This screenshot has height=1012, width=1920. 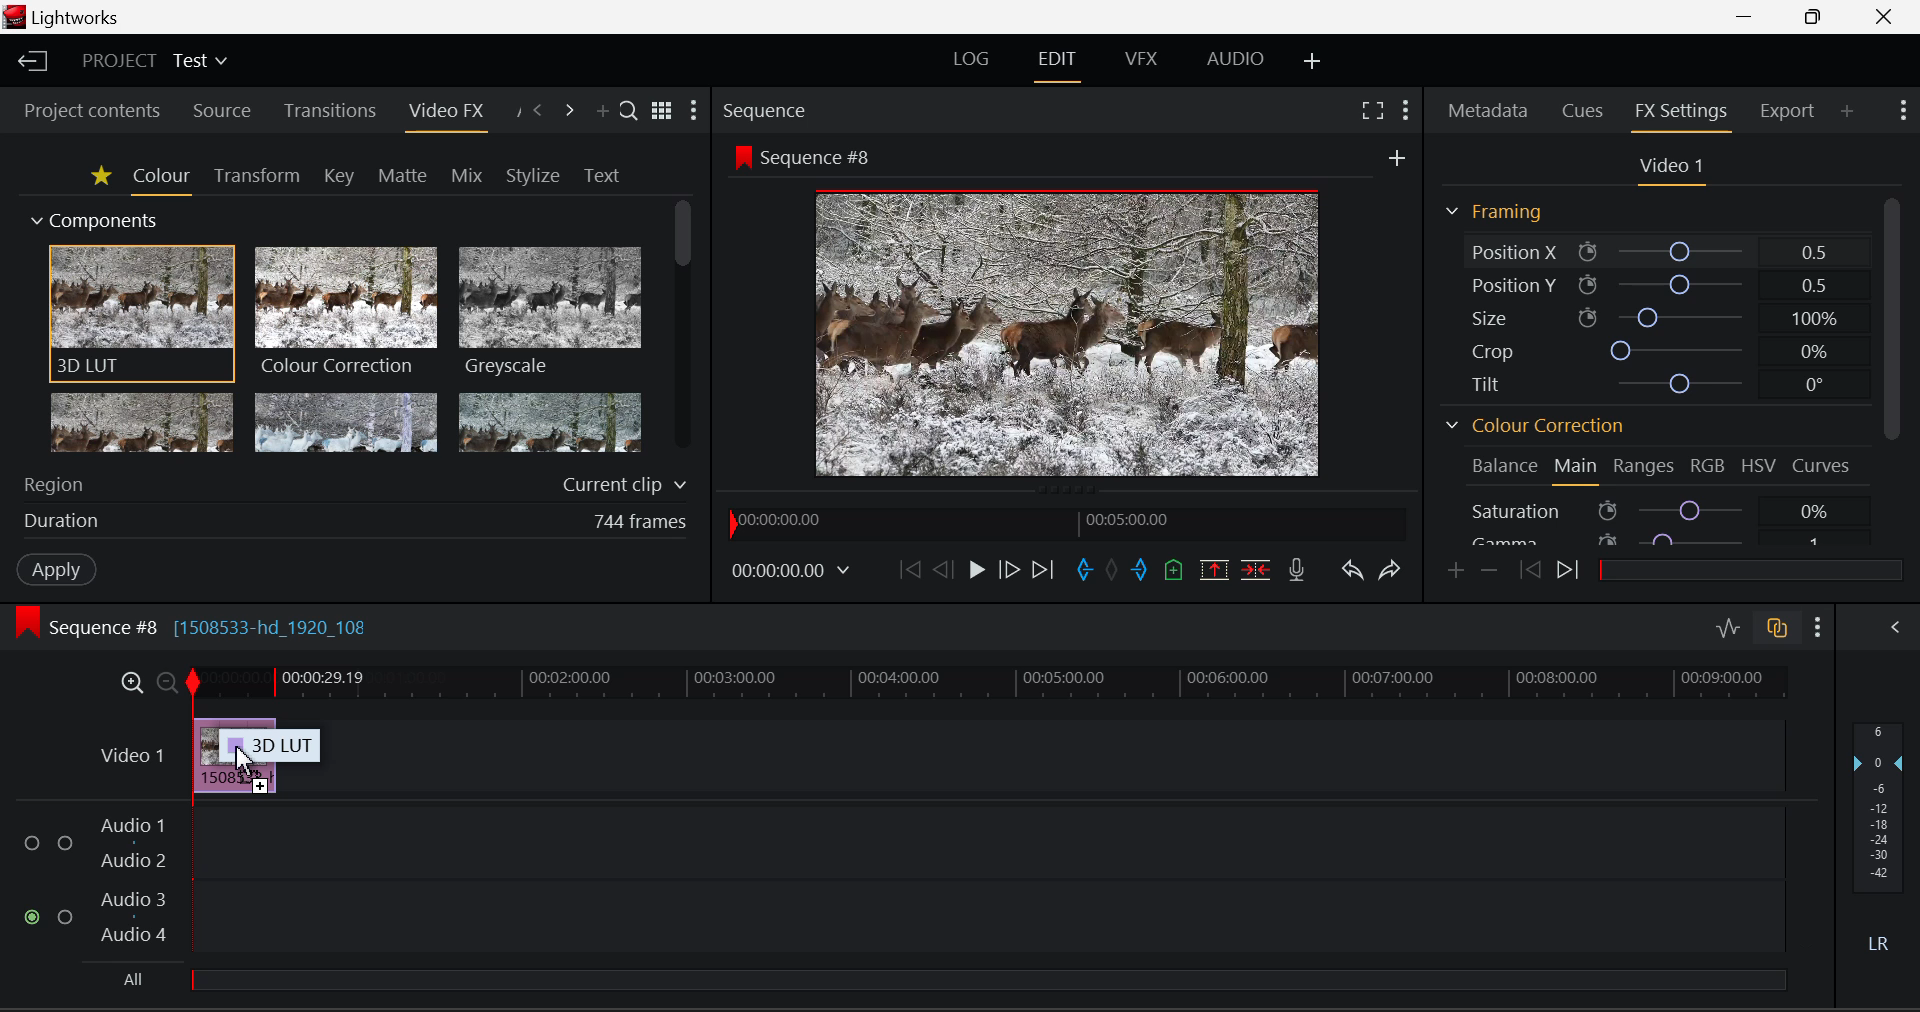 I want to click on Previous Panel, so click(x=540, y=108).